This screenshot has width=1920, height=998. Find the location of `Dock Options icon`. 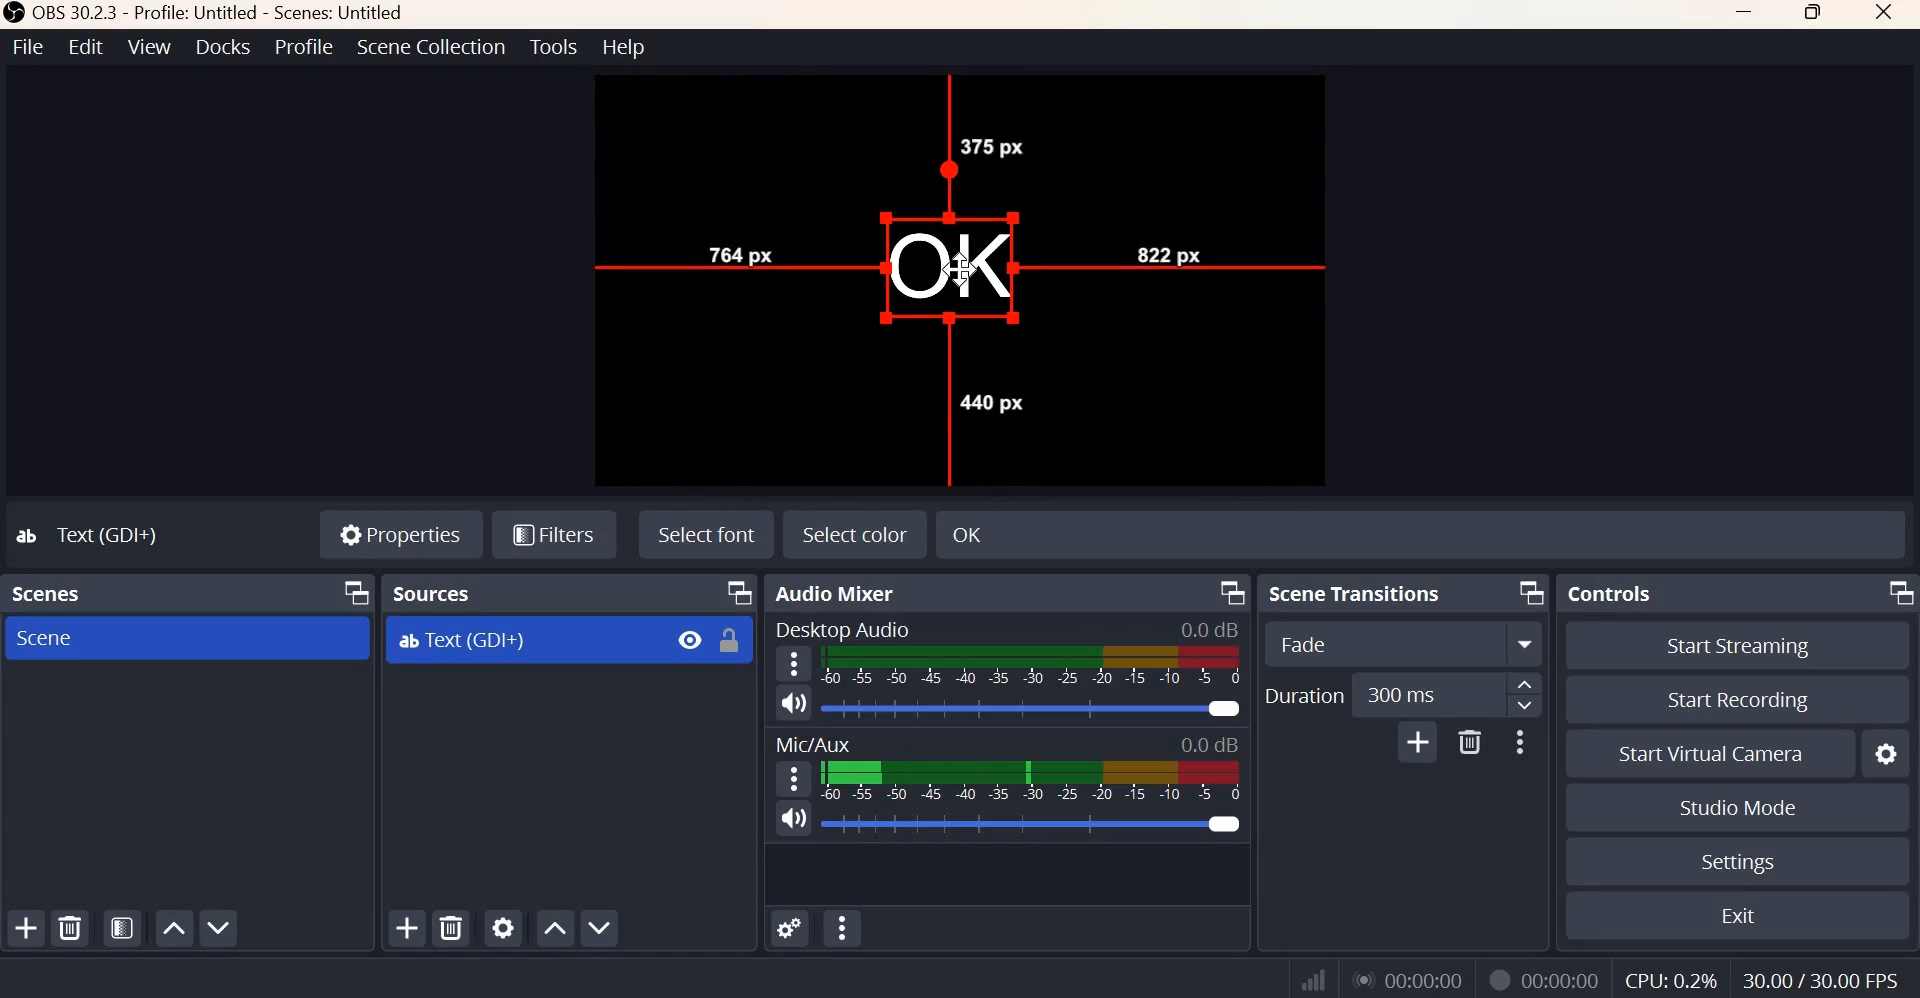

Dock Options icon is located at coordinates (1899, 592).